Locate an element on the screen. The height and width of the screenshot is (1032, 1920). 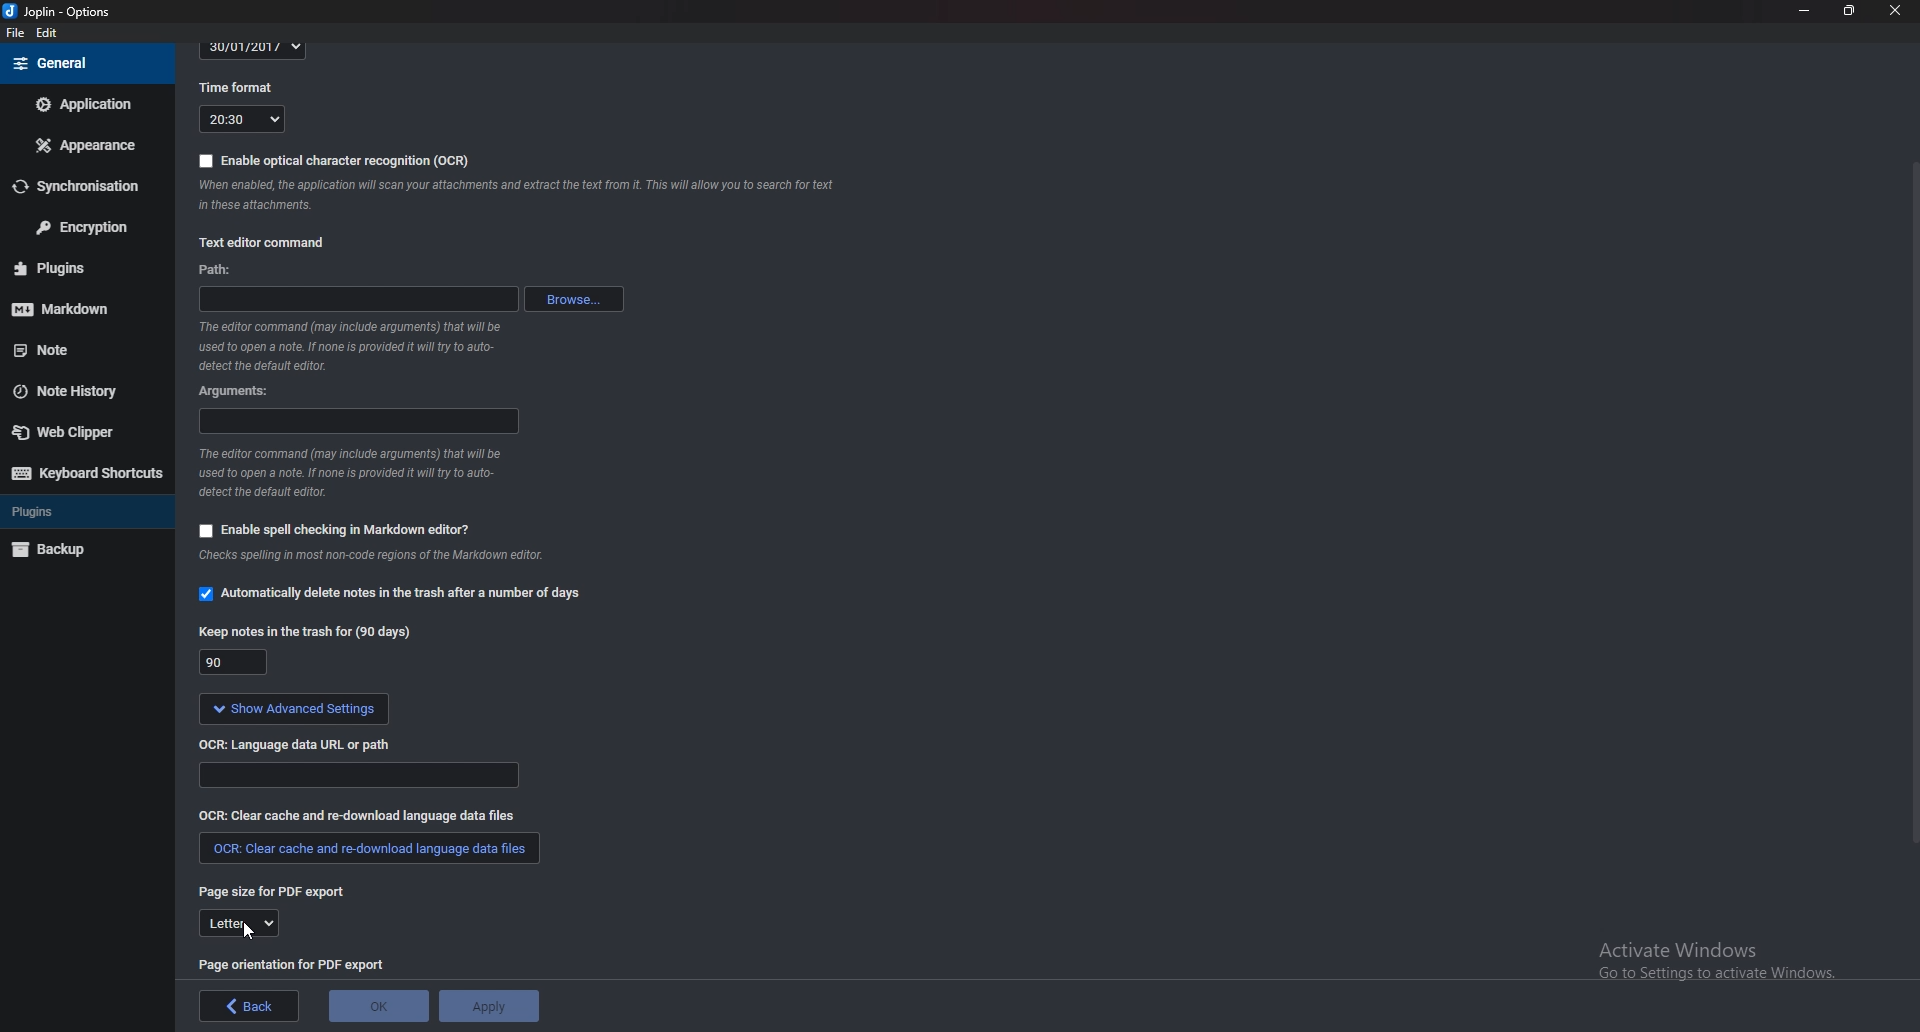
edit is located at coordinates (47, 34).